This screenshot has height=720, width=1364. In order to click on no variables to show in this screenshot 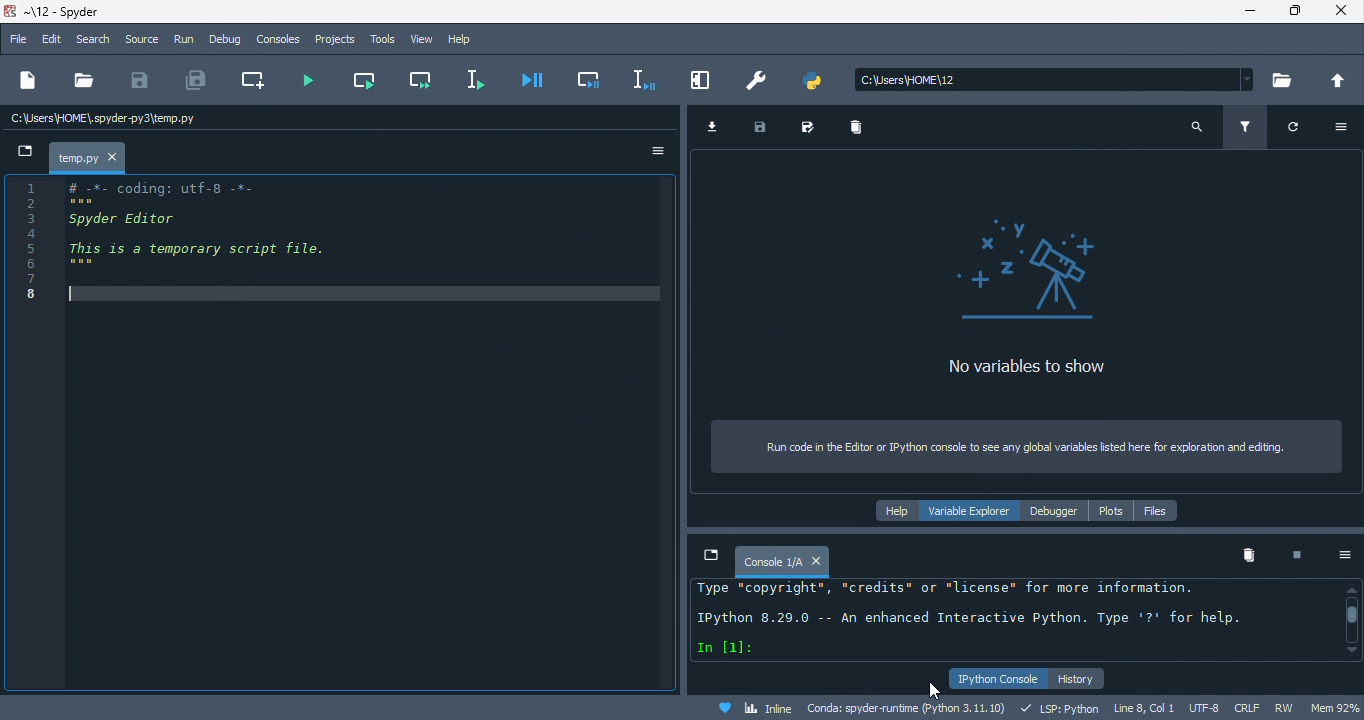, I will do `click(1040, 297)`.